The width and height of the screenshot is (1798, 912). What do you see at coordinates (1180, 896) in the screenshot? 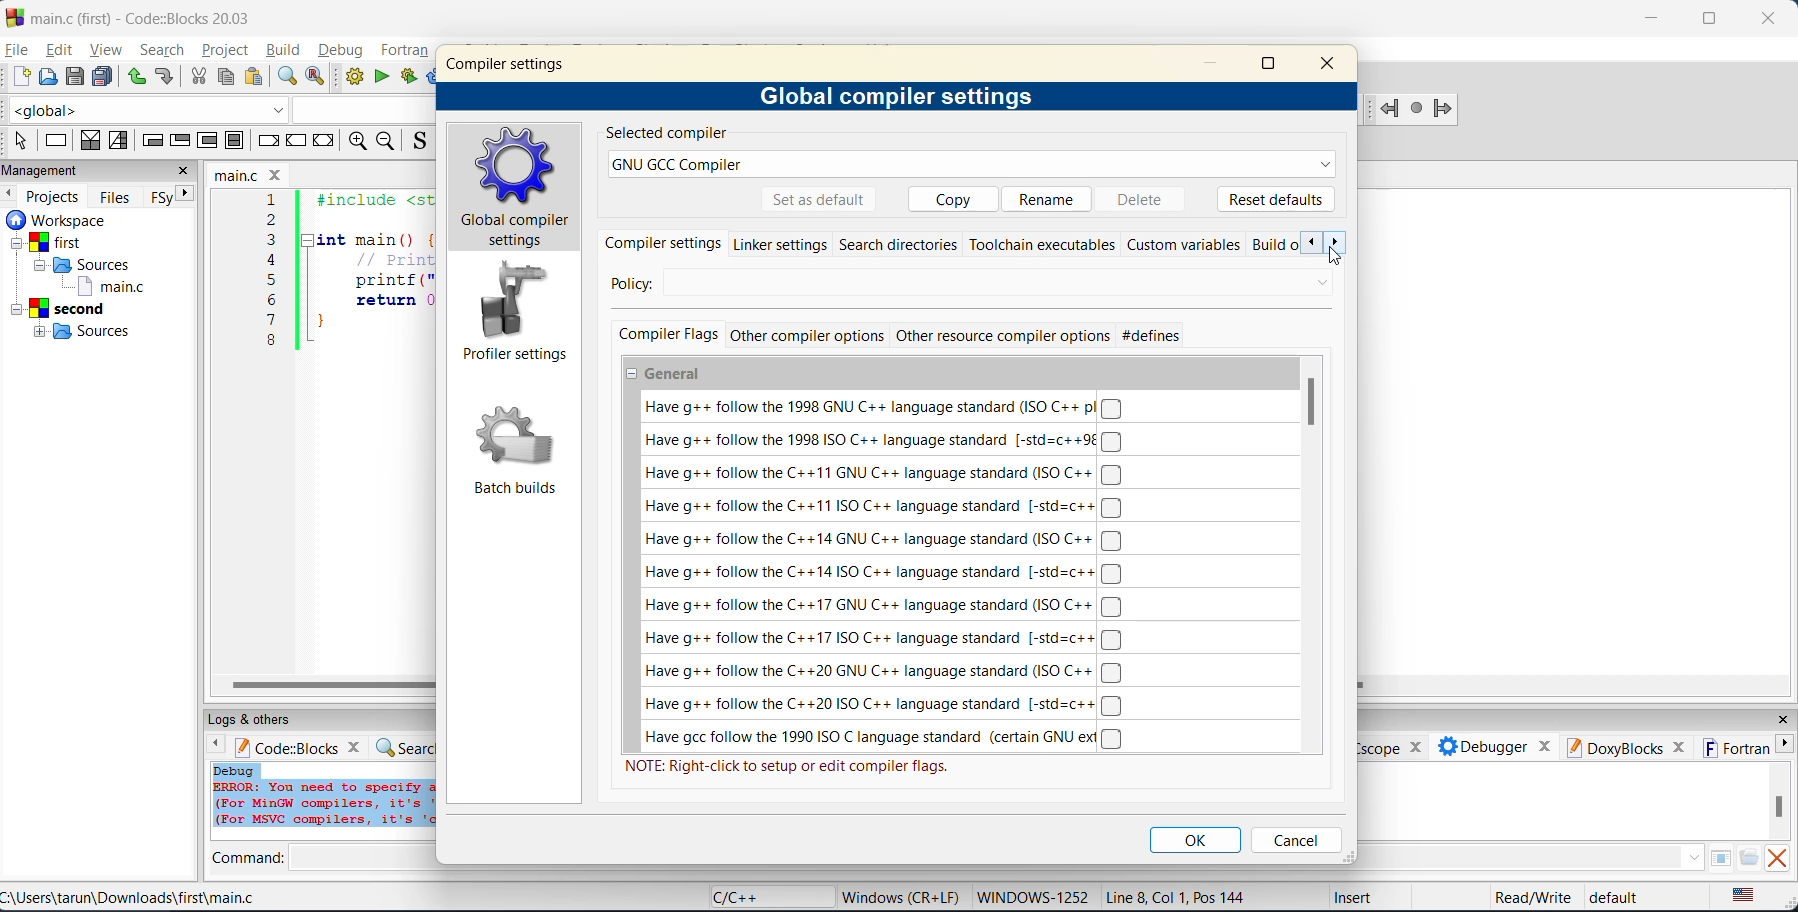
I see `Line 8, Col 1, Pos 144` at bounding box center [1180, 896].